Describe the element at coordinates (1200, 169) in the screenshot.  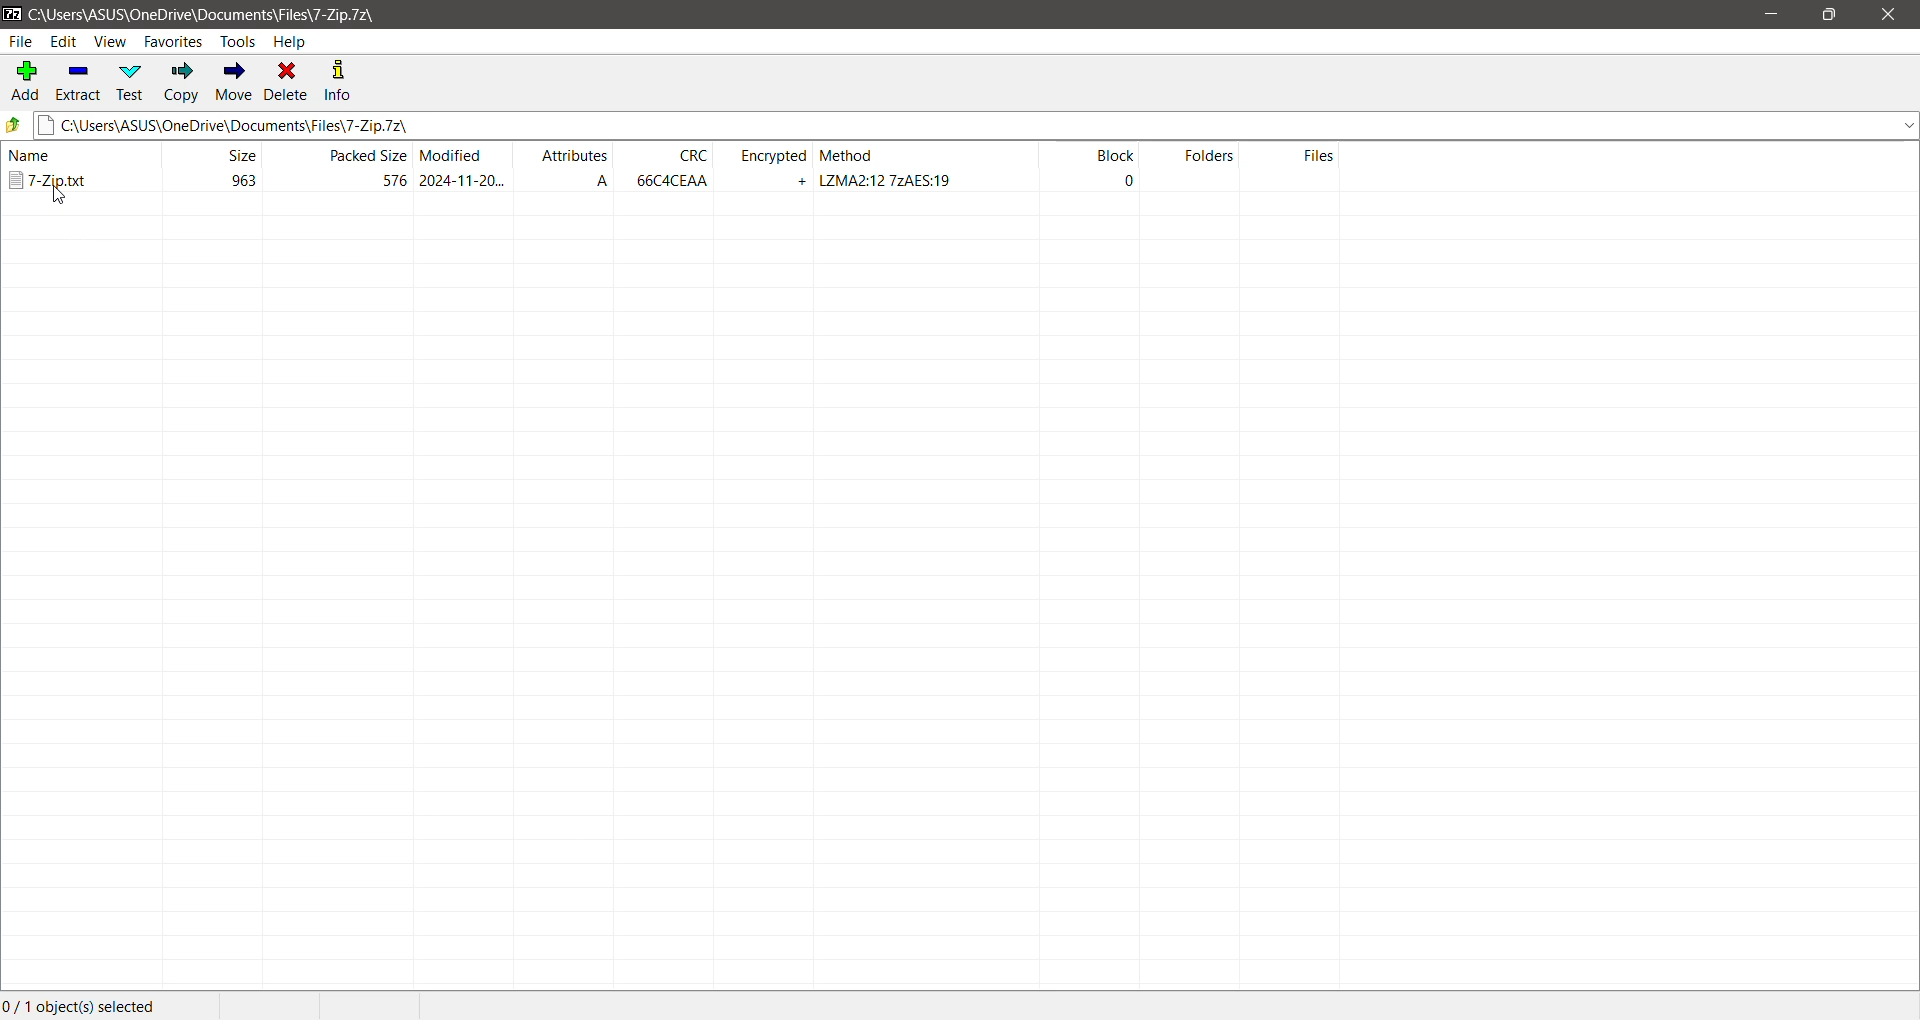
I see `Folders` at that location.